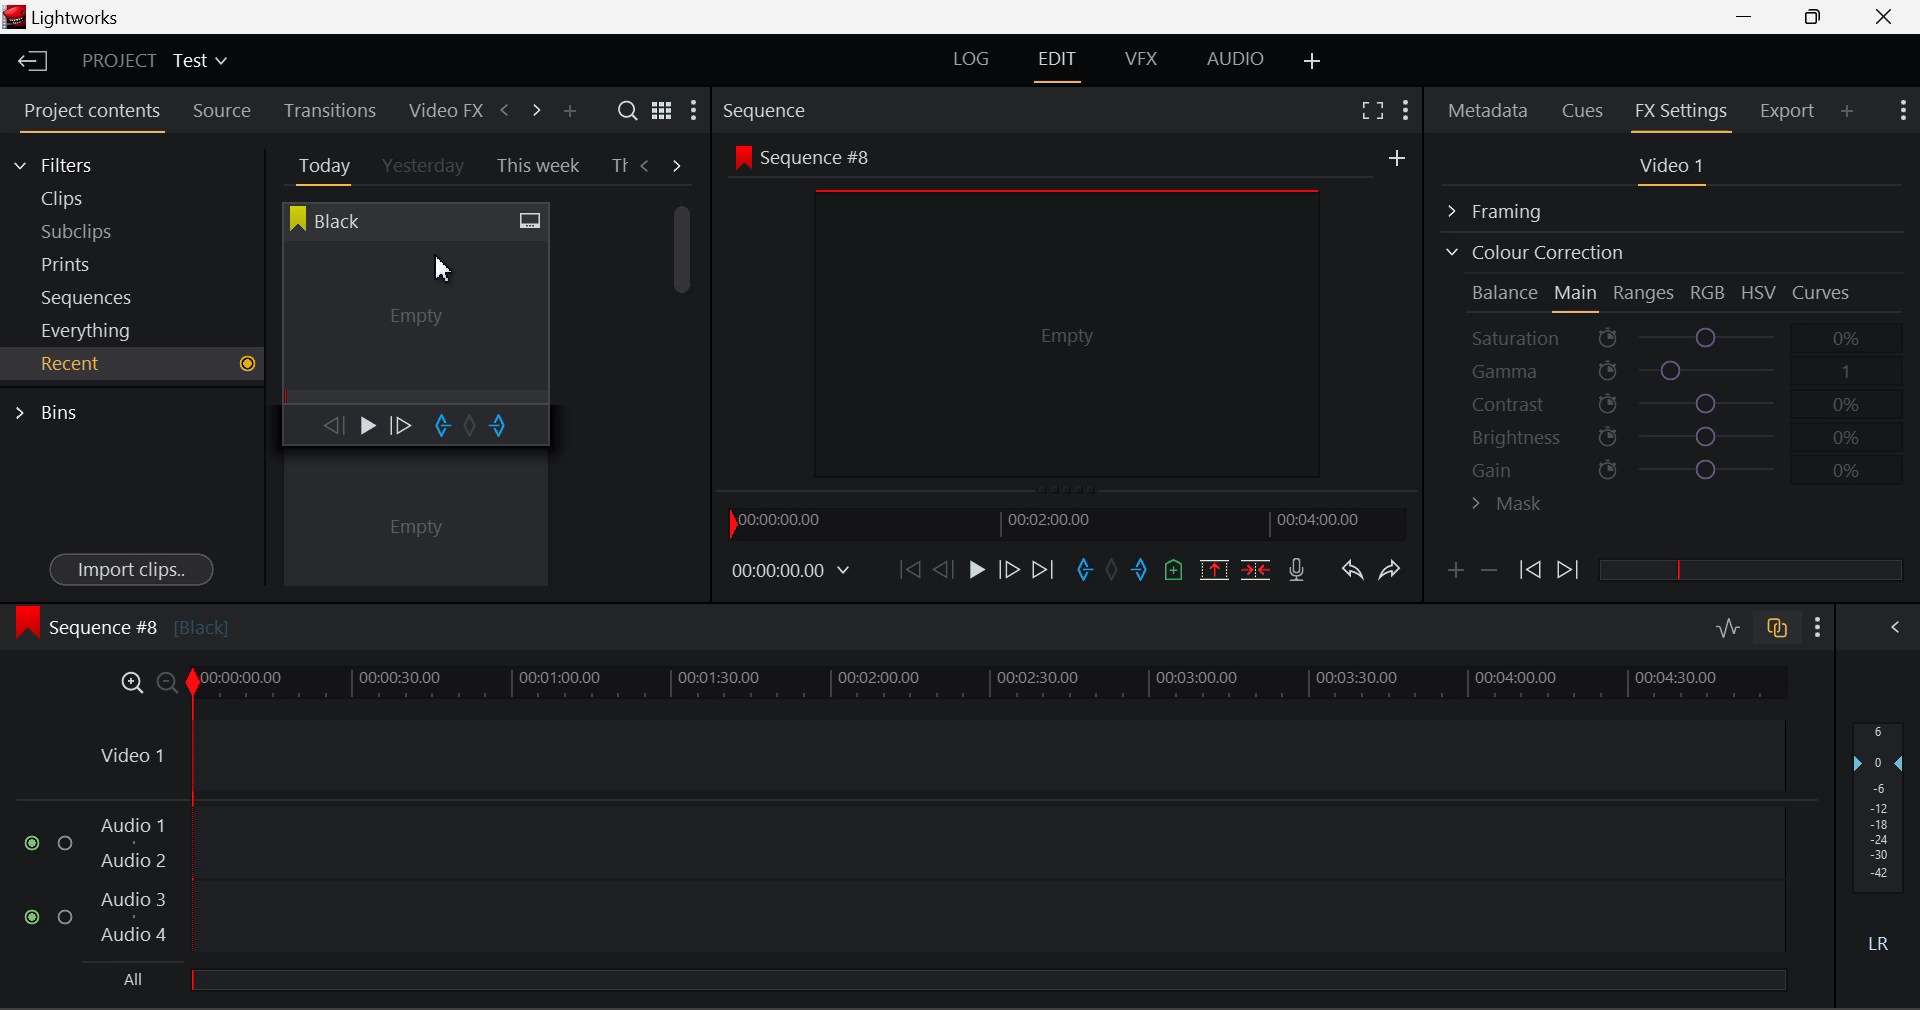 Image resolution: width=1920 pixels, height=1010 pixels. What do you see at coordinates (1709, 294) in the screenshot?
I see `RGB` at bounding box center [1709, 294].